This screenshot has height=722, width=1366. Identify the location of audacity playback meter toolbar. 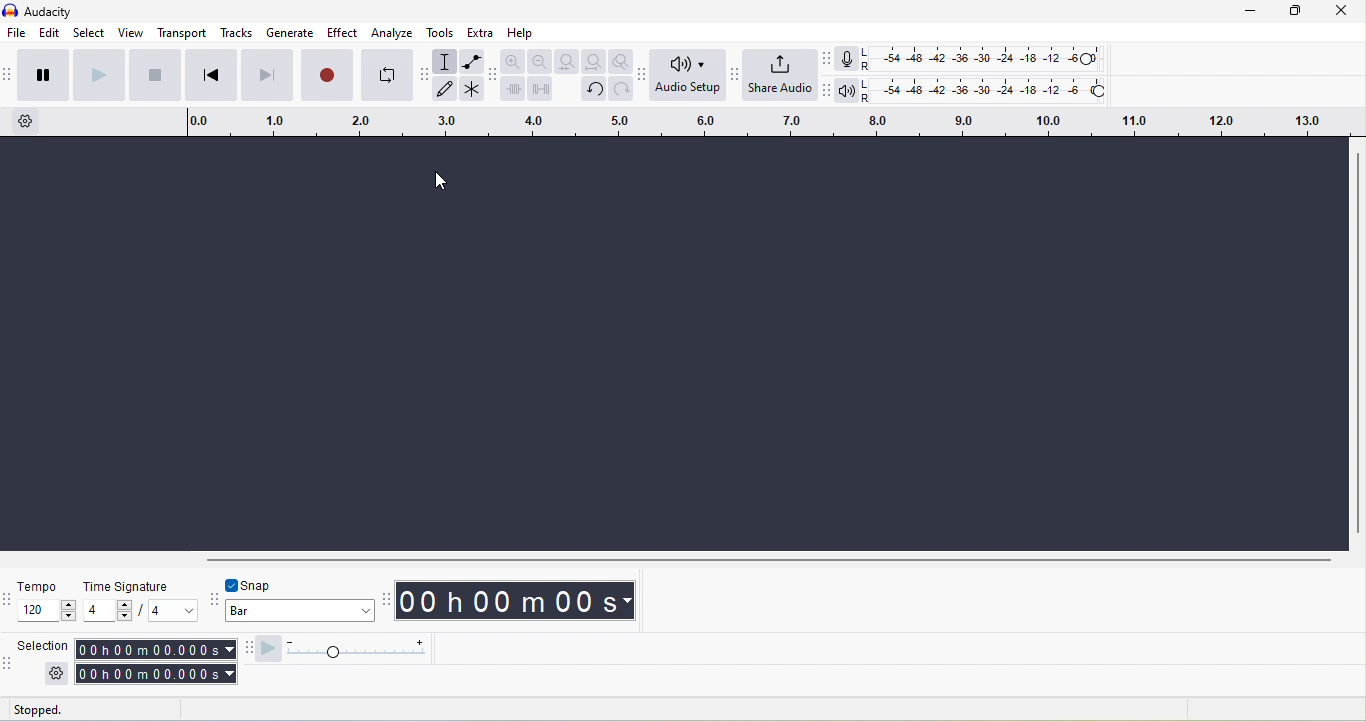
(823, 92).